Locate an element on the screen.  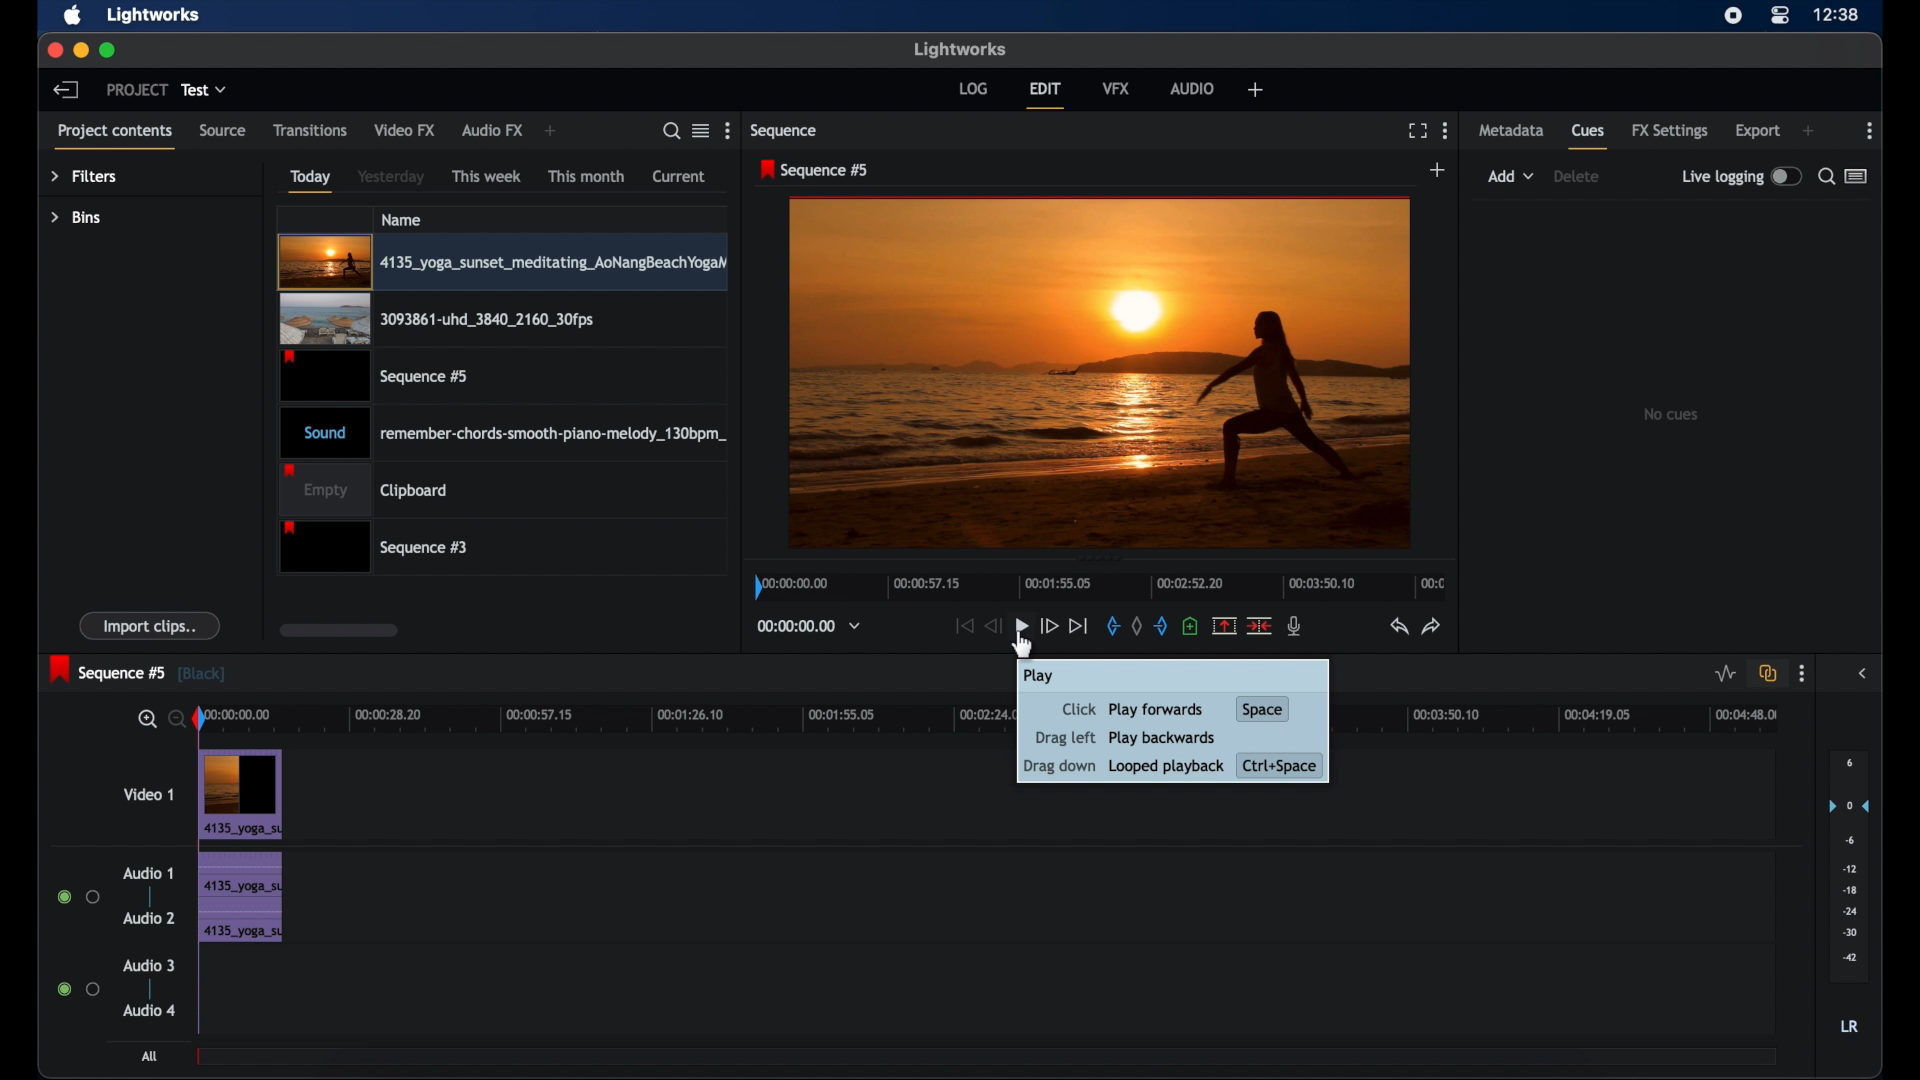
cursor is located at coordinates (1022, 641).